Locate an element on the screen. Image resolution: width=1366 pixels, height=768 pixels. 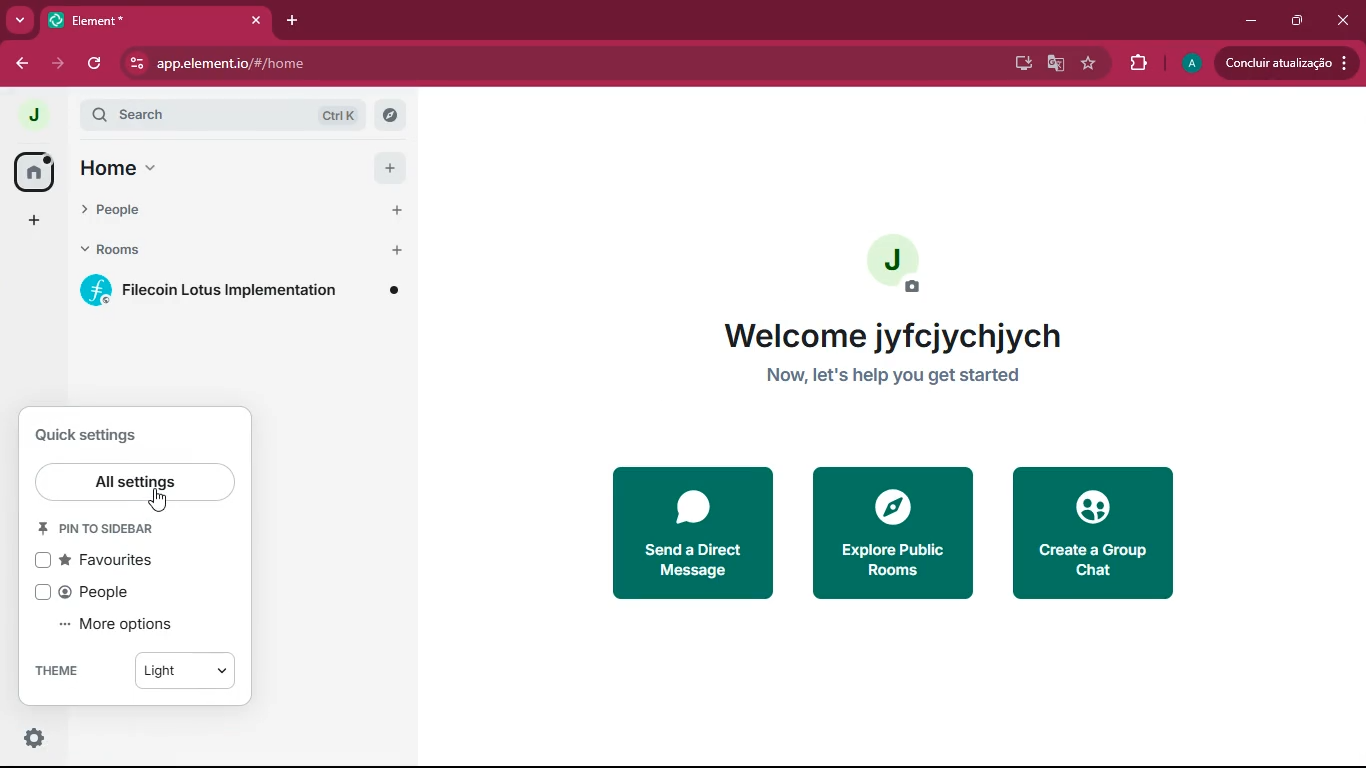
more options is located at coordinates (121, 626).